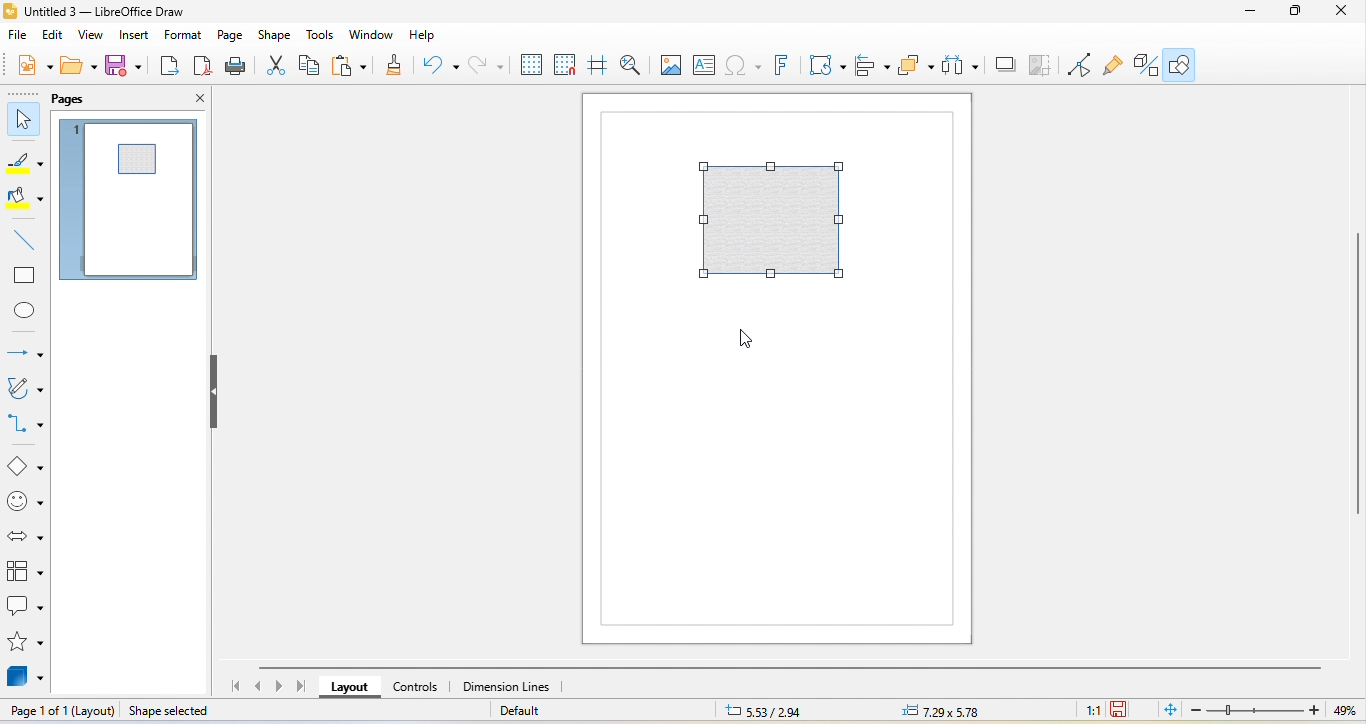  What do you see at coordinates (15, 36) in the screenshot?
I see `file` at bounding box center [15, 36].